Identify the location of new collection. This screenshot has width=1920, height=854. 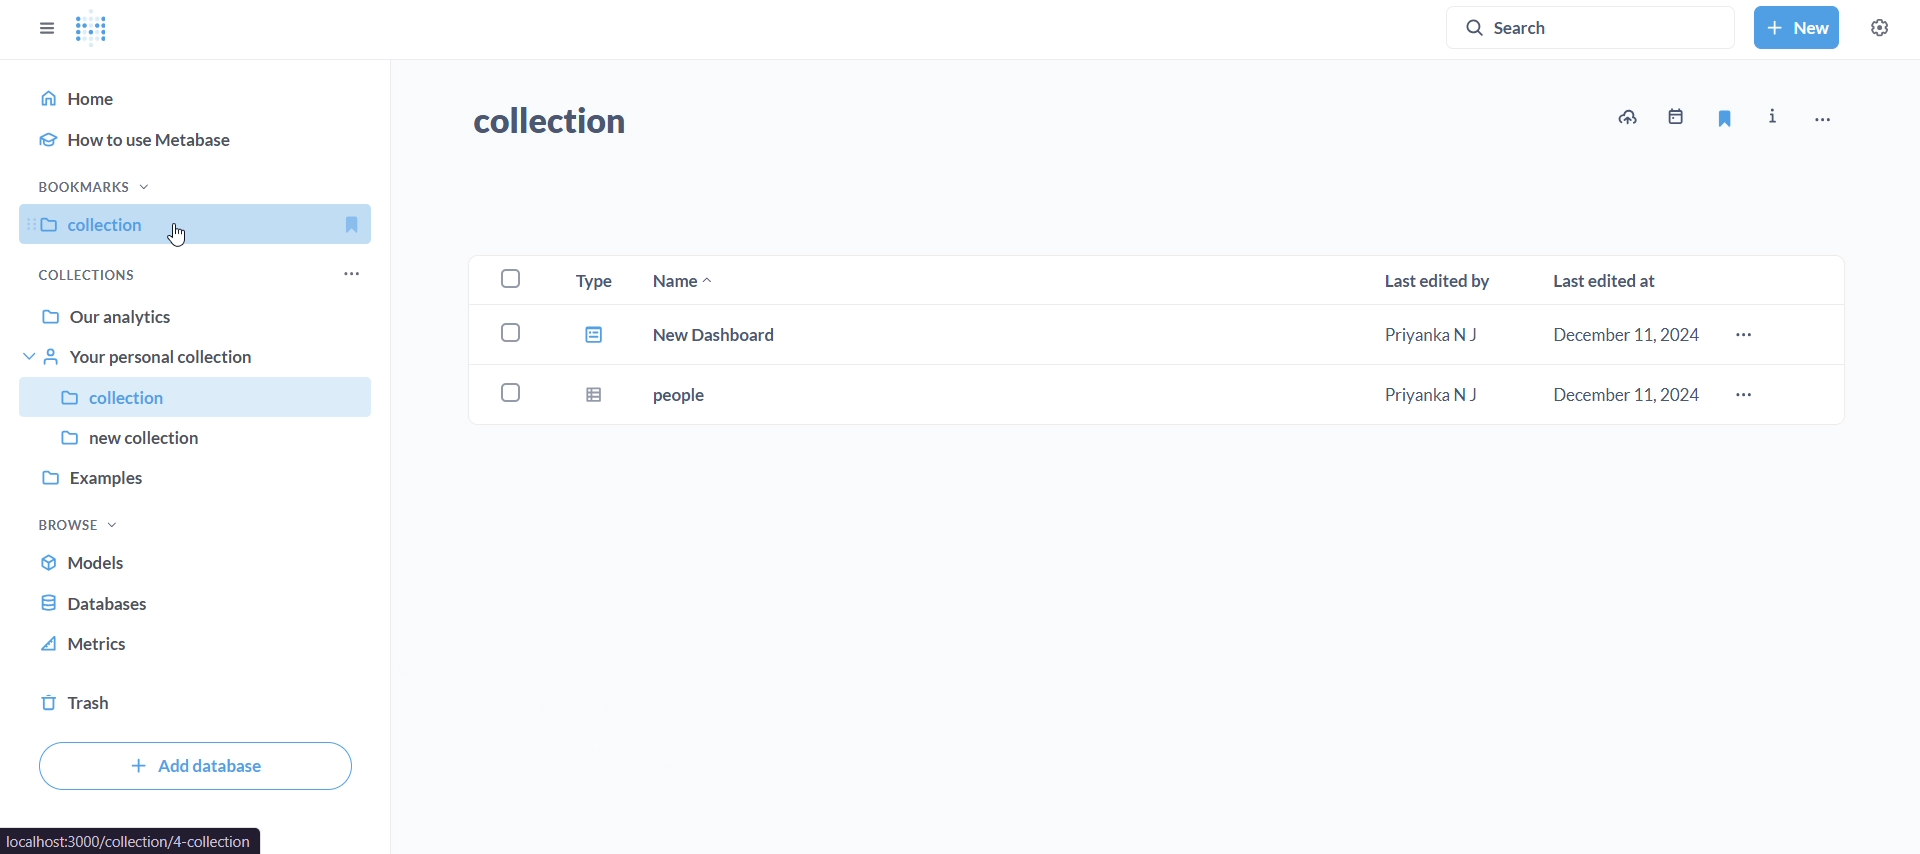
(196, 434).